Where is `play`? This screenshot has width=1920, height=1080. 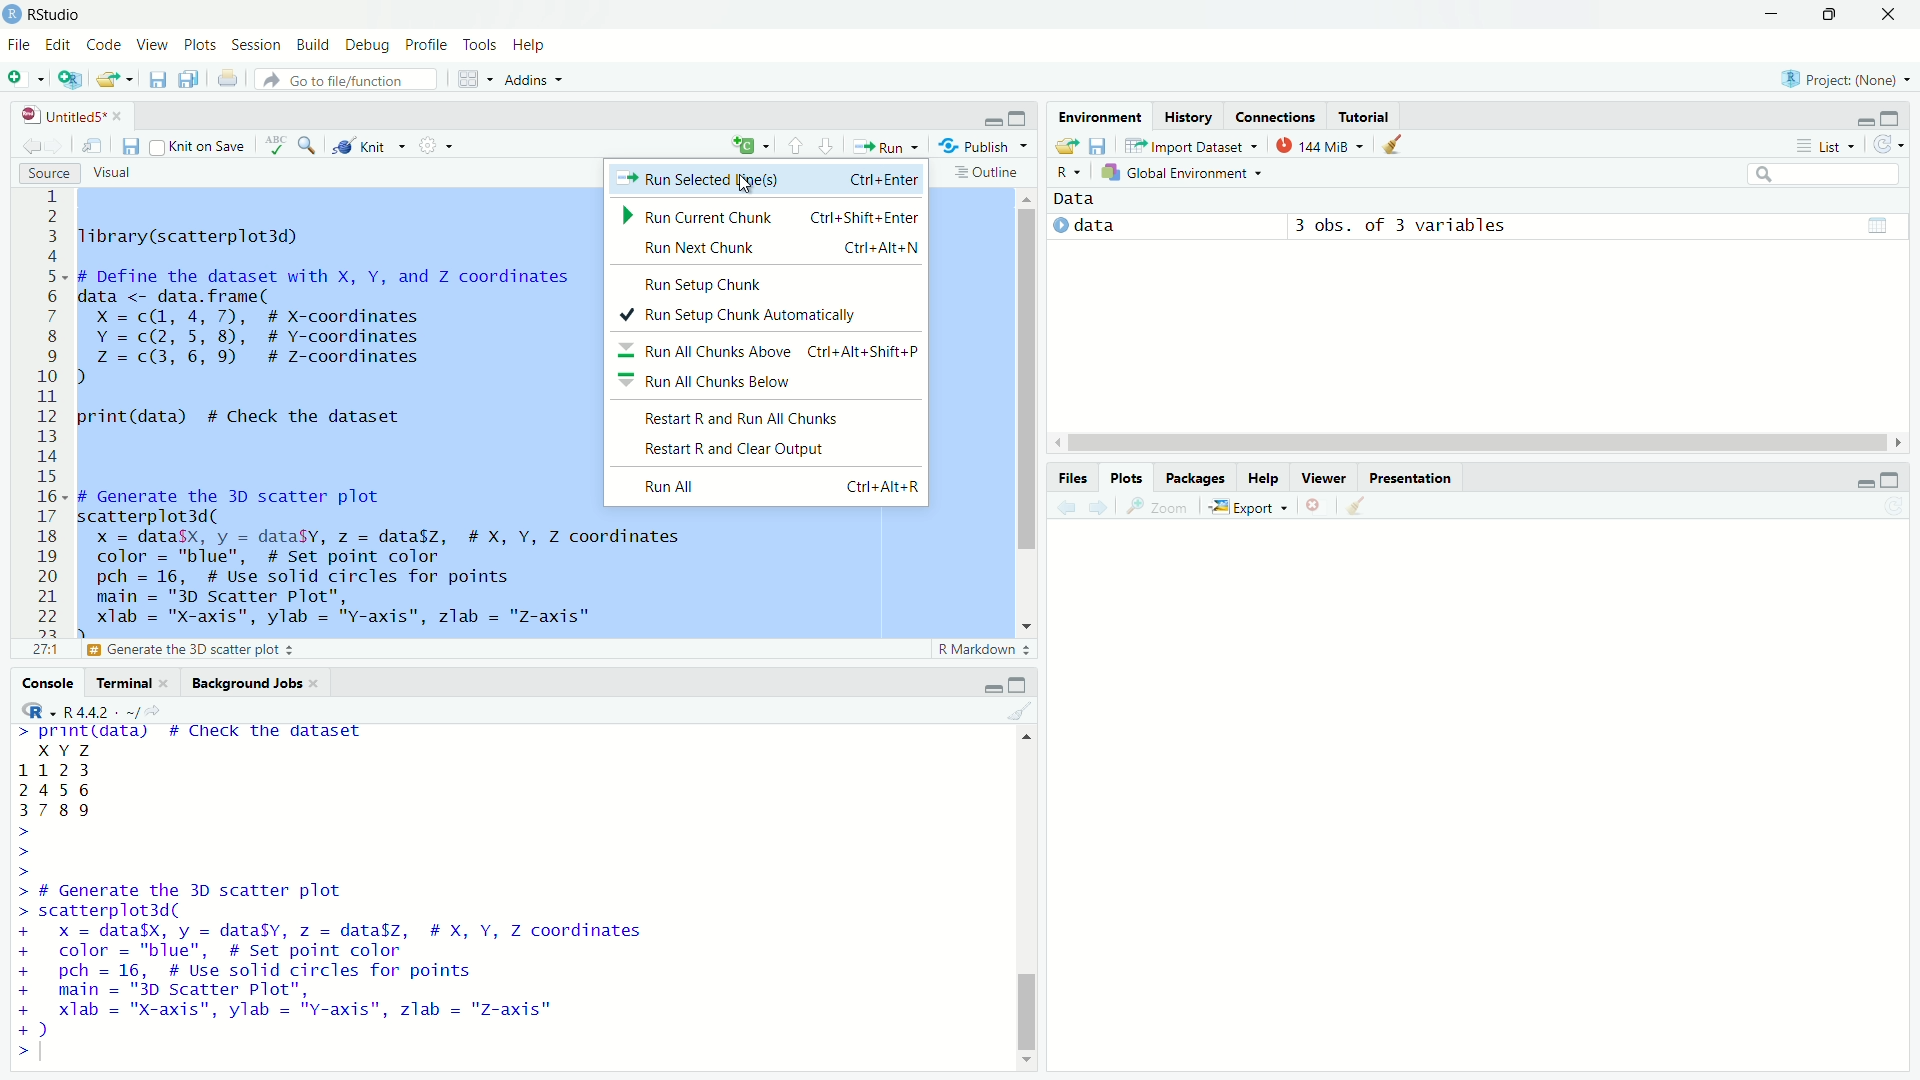 play is located at coordinates (1055, 227).